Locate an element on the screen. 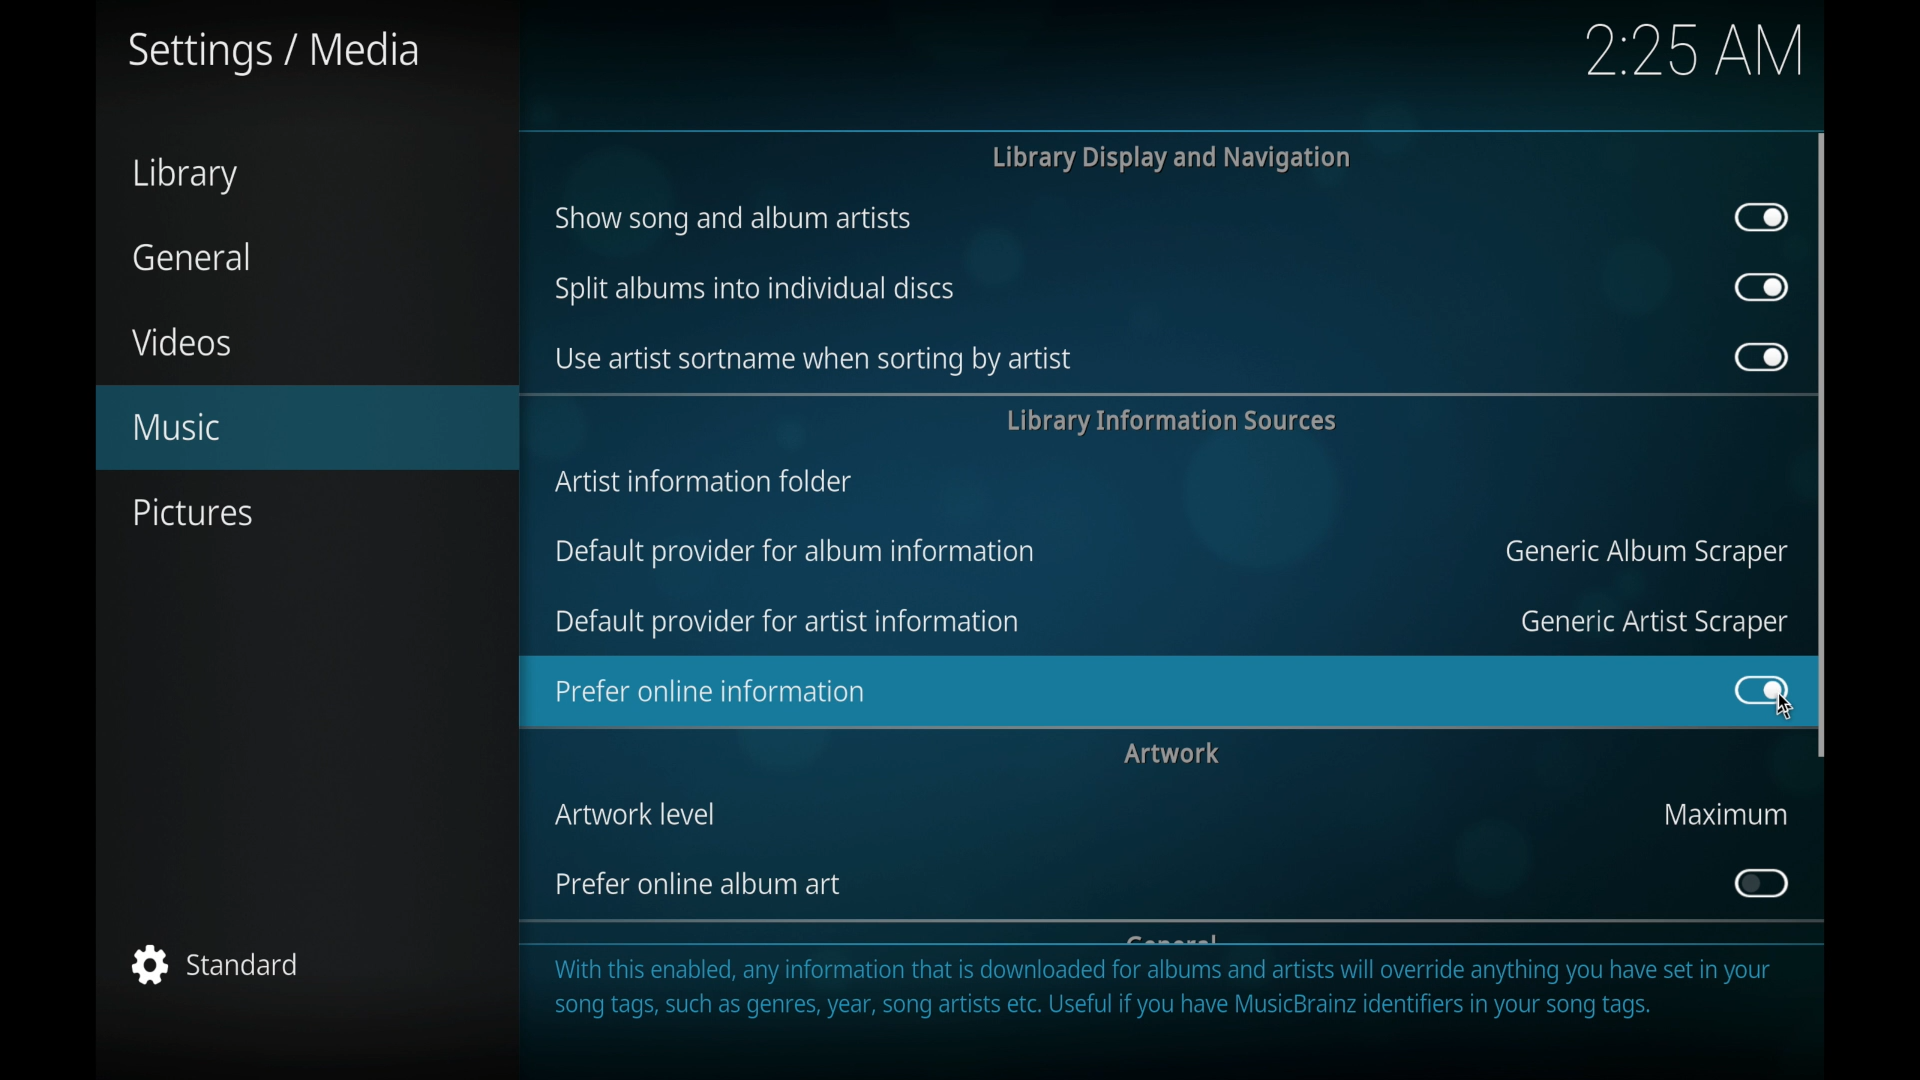  generic artist scraper is located at coordinates (1651, 624).